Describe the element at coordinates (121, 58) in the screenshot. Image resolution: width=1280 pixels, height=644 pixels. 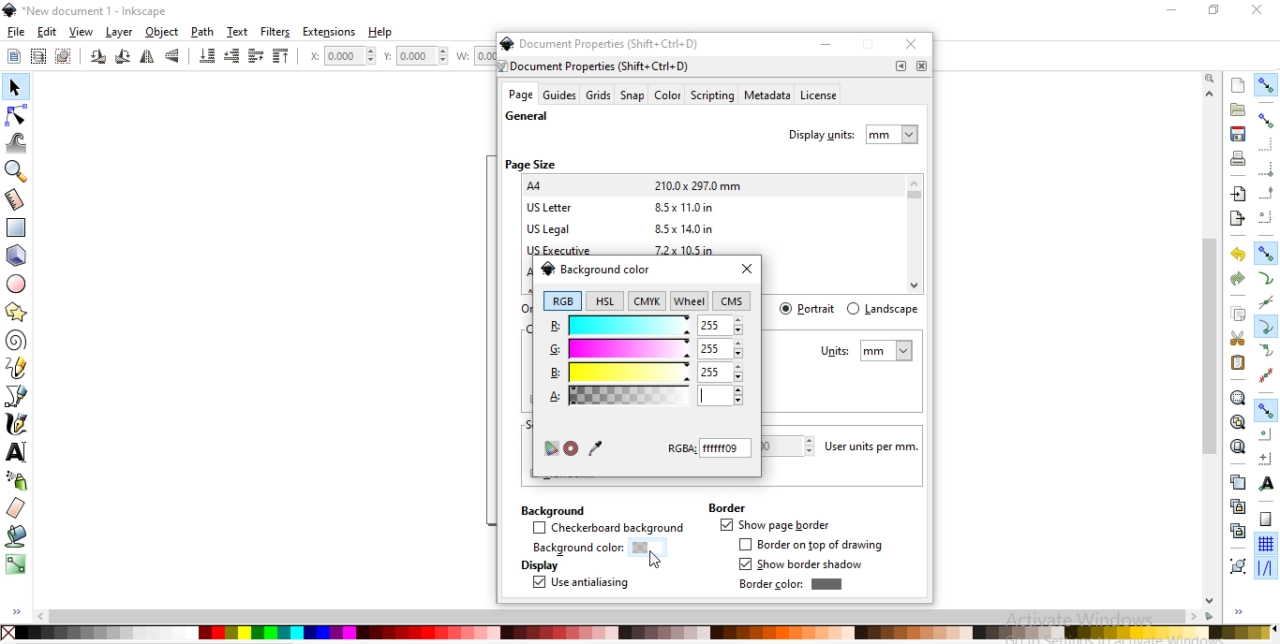
I see `rotate 90 clockwise` at that location.